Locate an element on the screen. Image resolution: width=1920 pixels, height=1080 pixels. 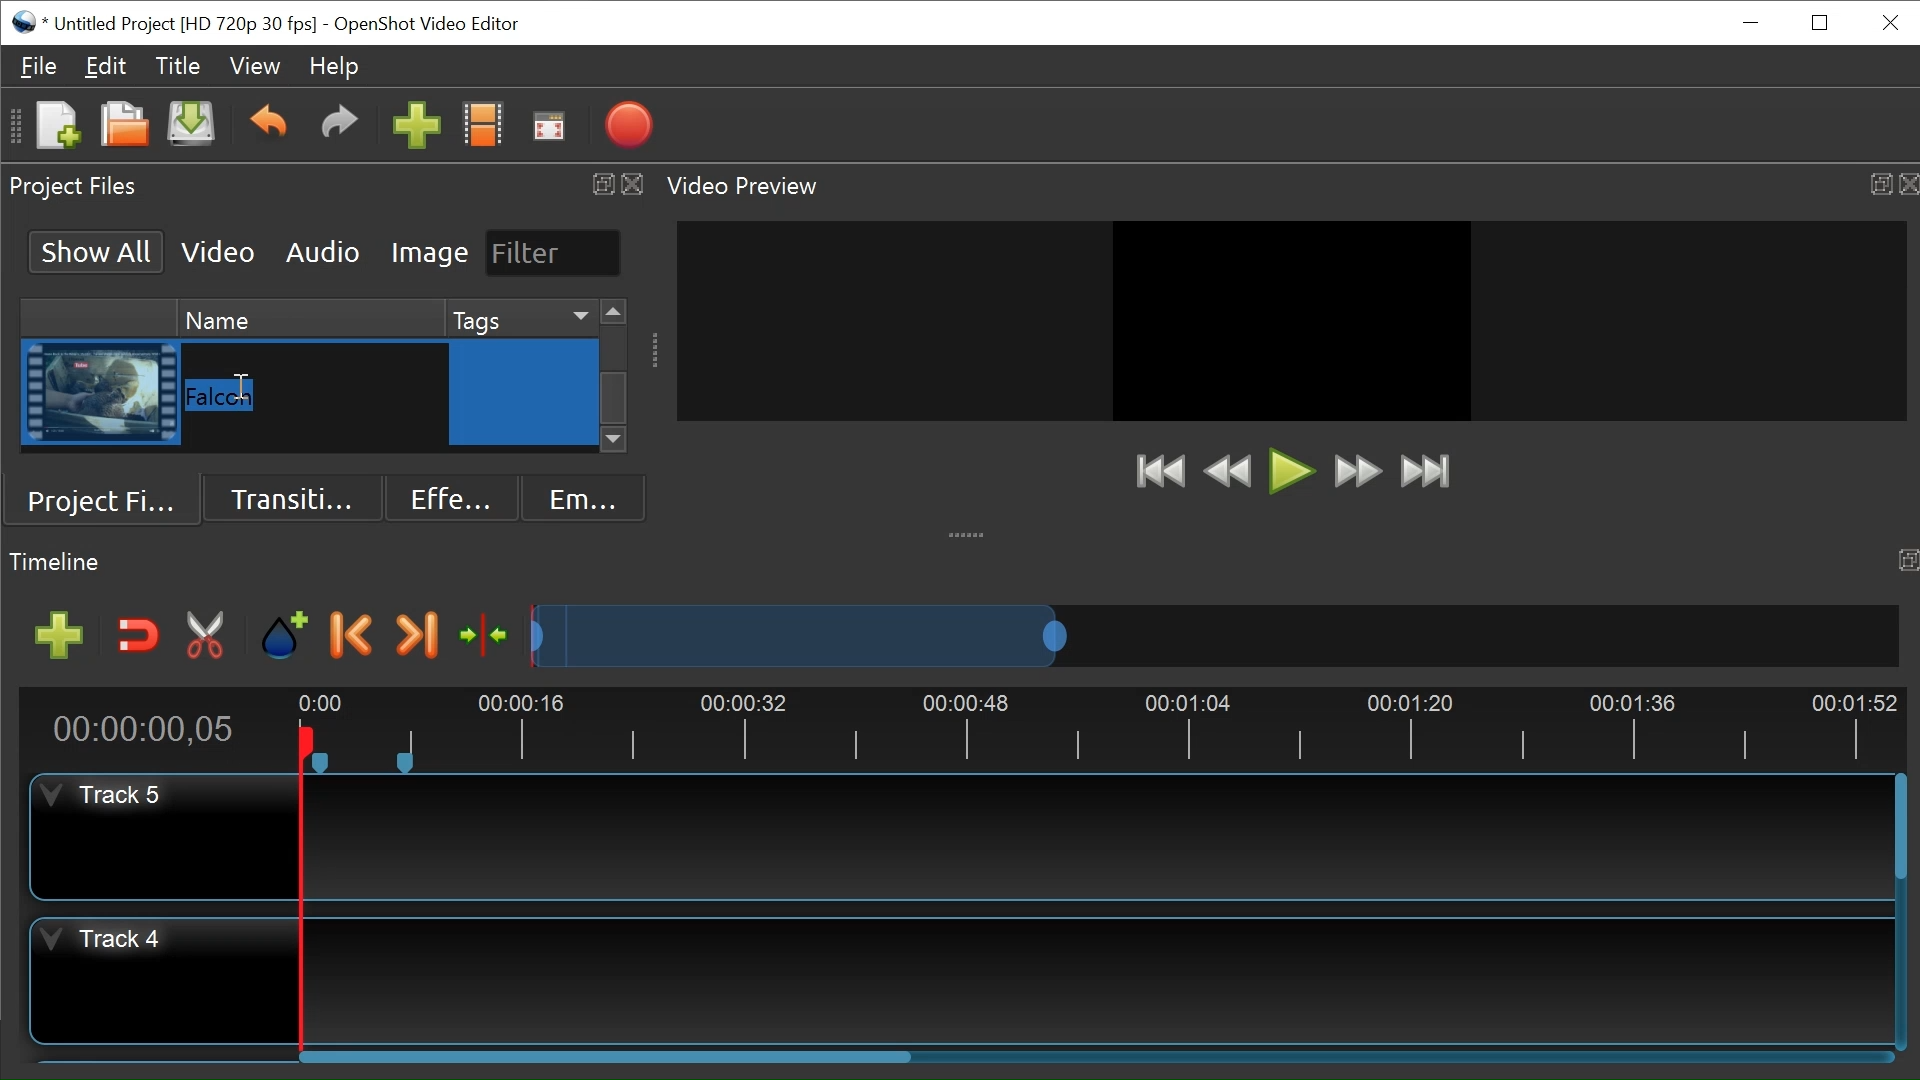
Previous marker is located at coordinates (355, 638).